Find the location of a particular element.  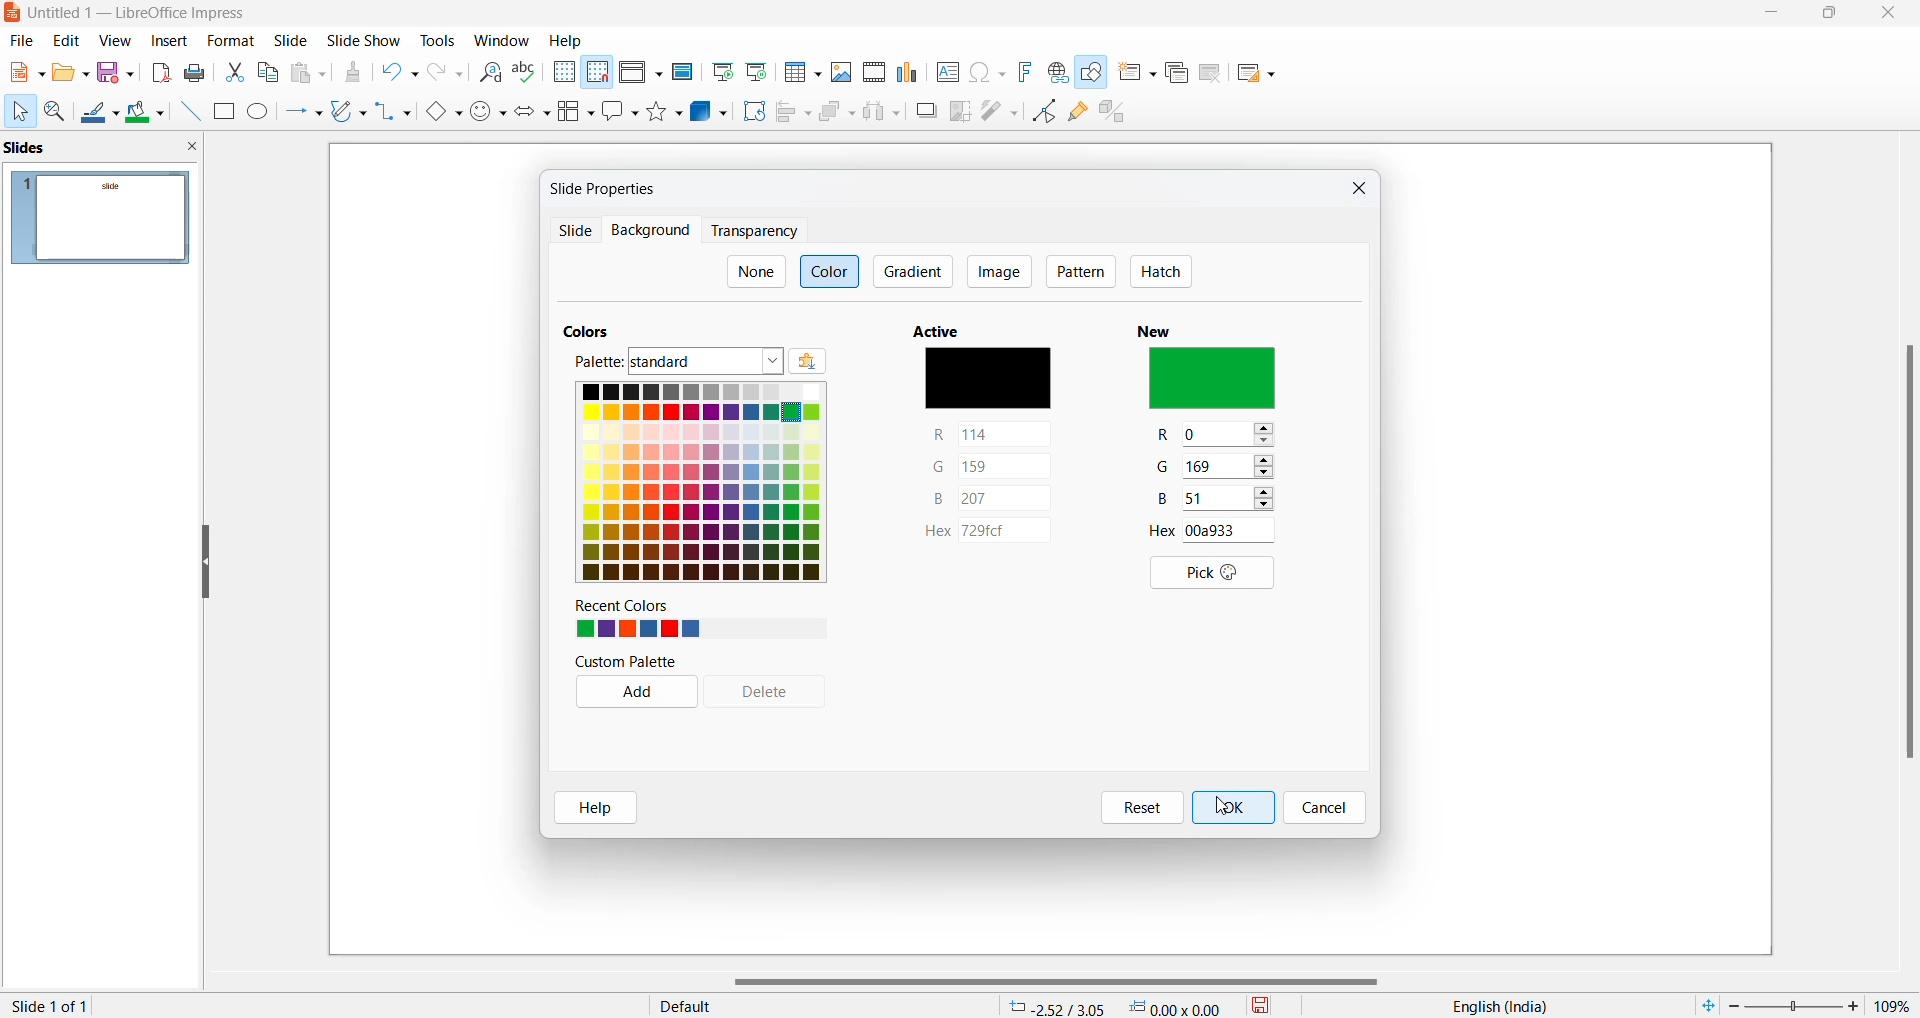

gradient  is located at coordinates (915, 270).